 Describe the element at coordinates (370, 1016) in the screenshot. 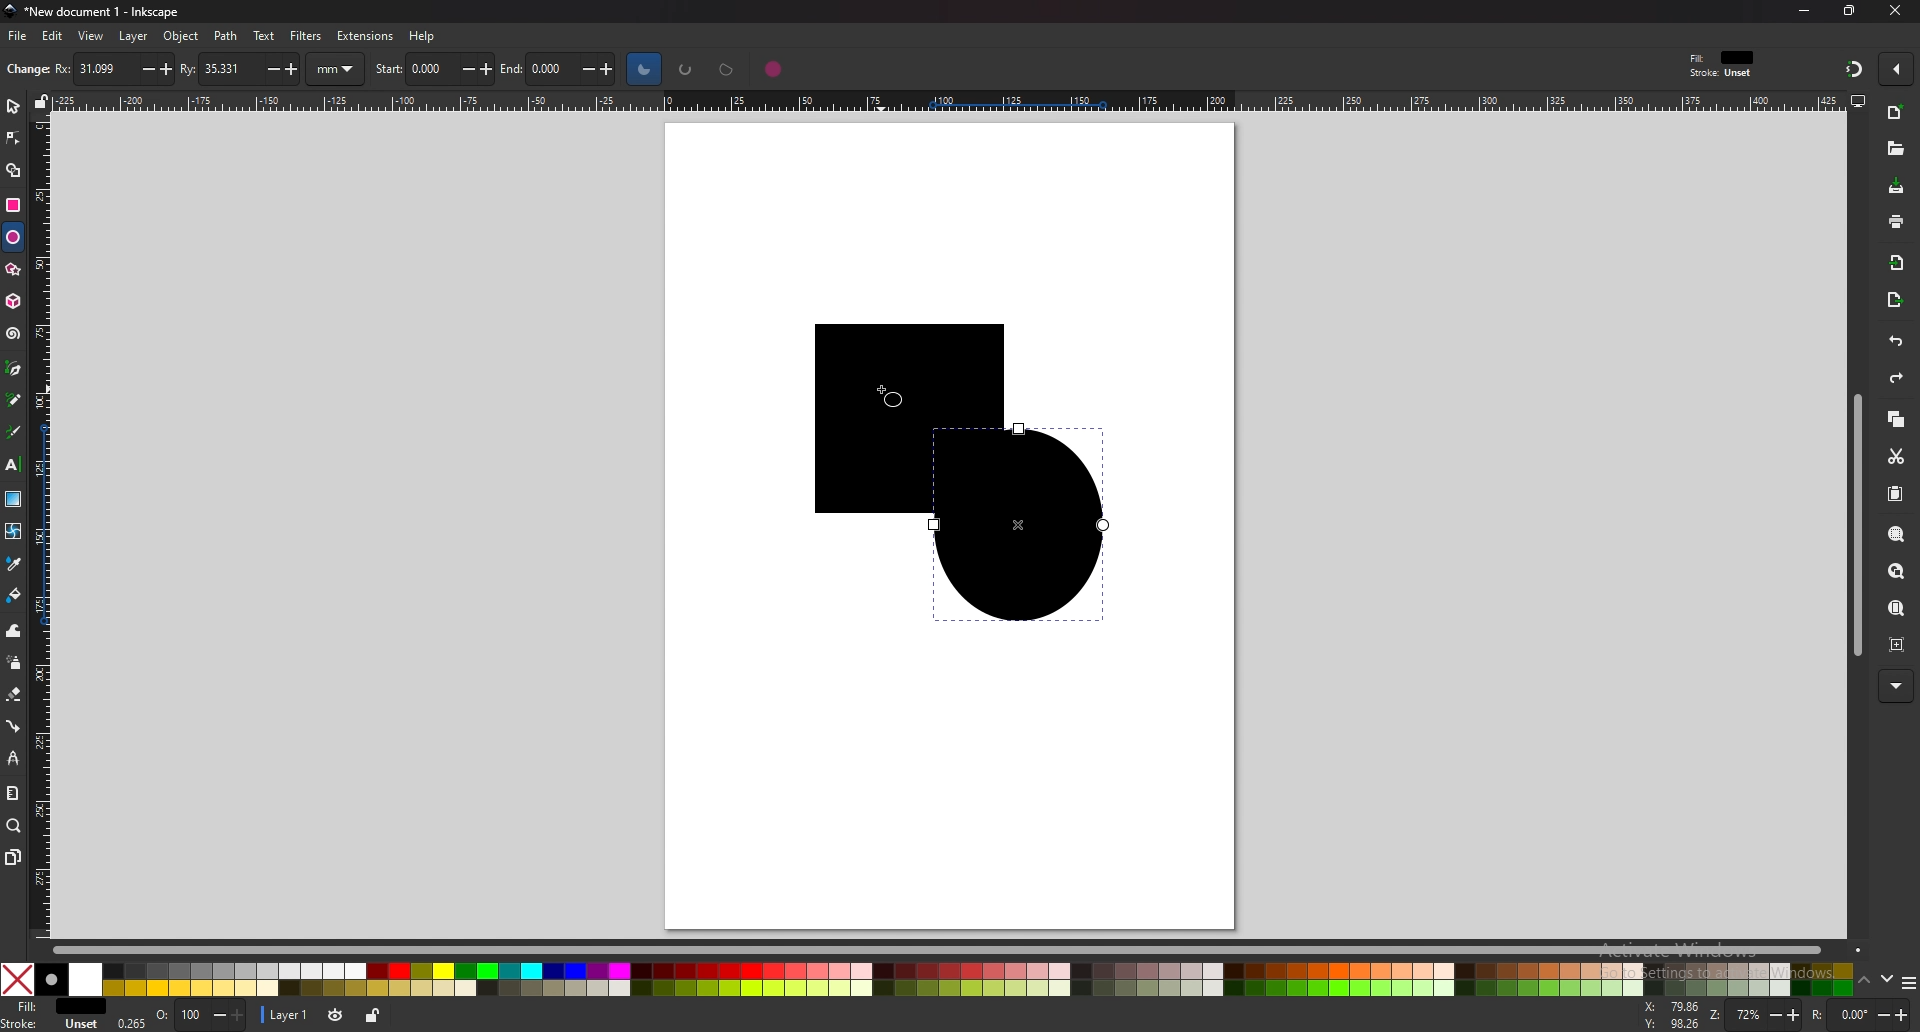

I see `toggle lock` at that location.